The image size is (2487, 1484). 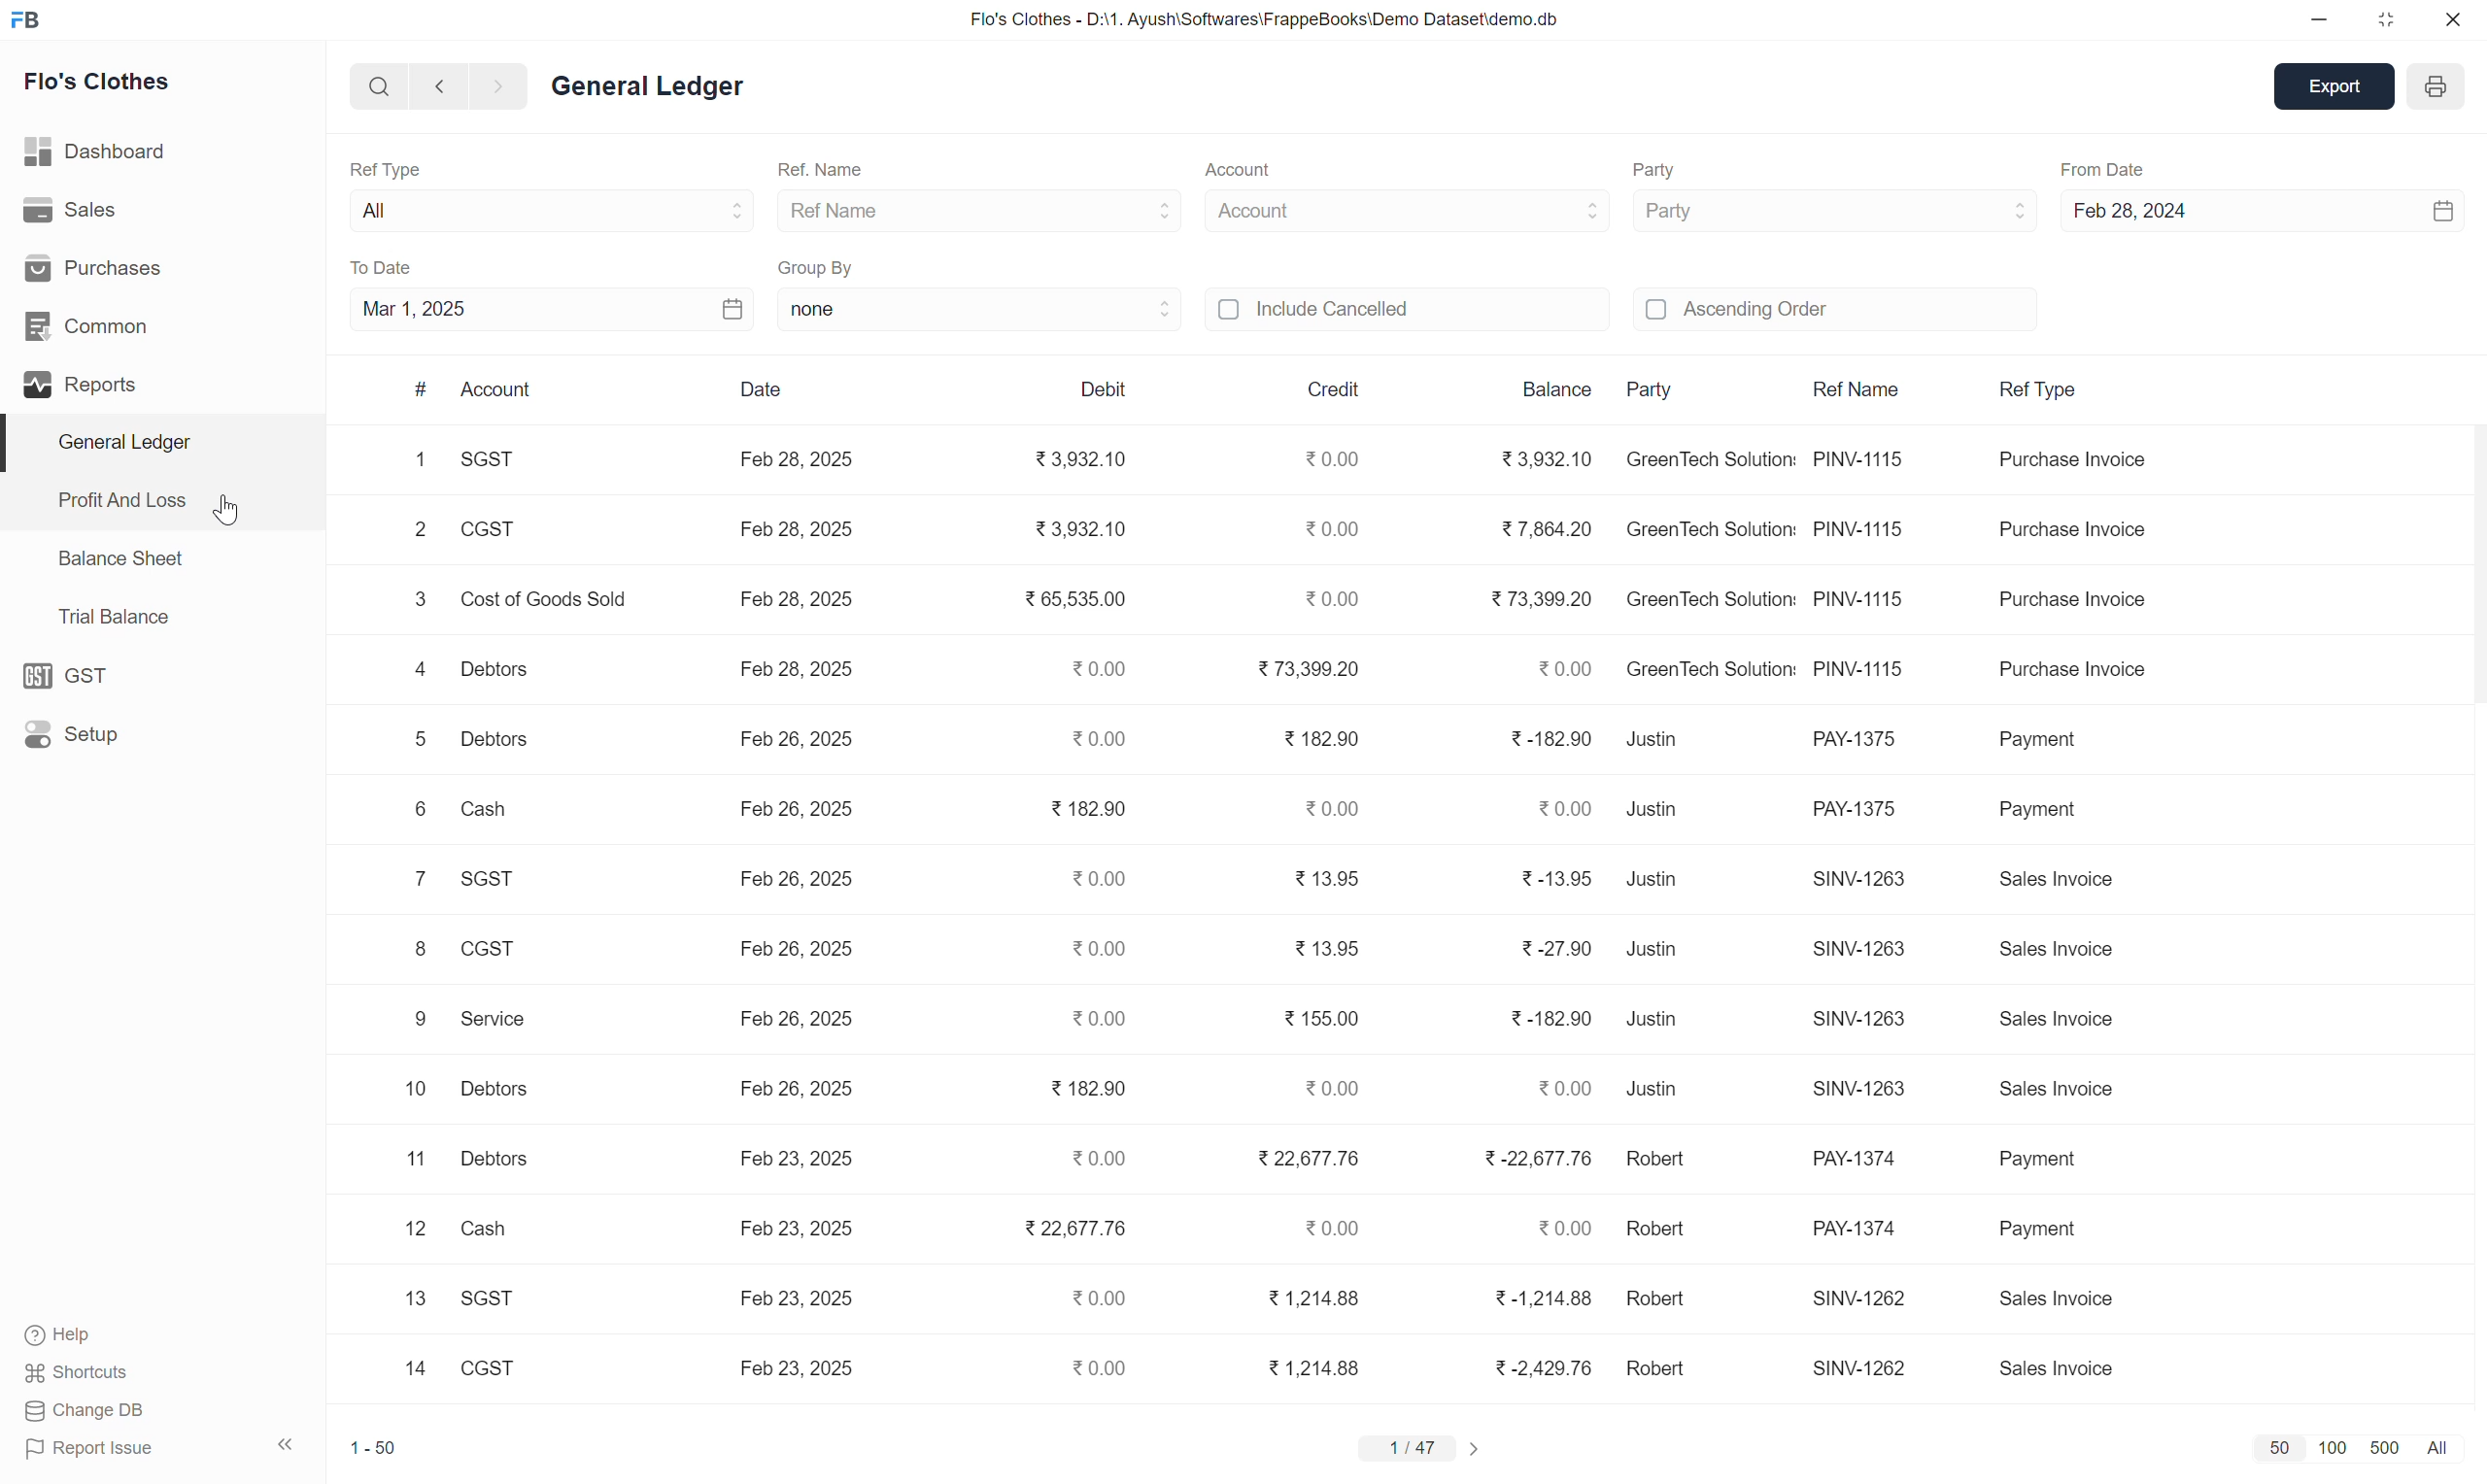 I want to click on ₹-27.90, so click(x=1547, y=942).